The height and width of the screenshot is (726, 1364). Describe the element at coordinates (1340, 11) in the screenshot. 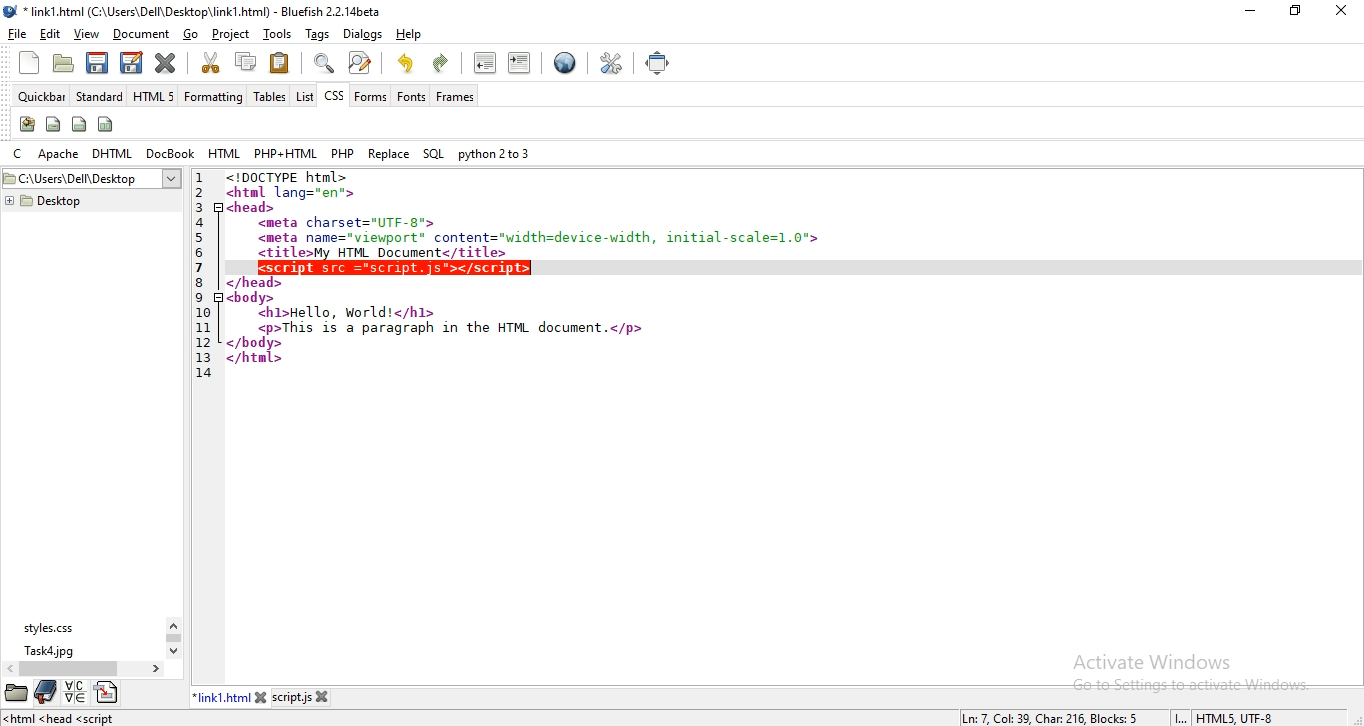

I see `close` at that location.